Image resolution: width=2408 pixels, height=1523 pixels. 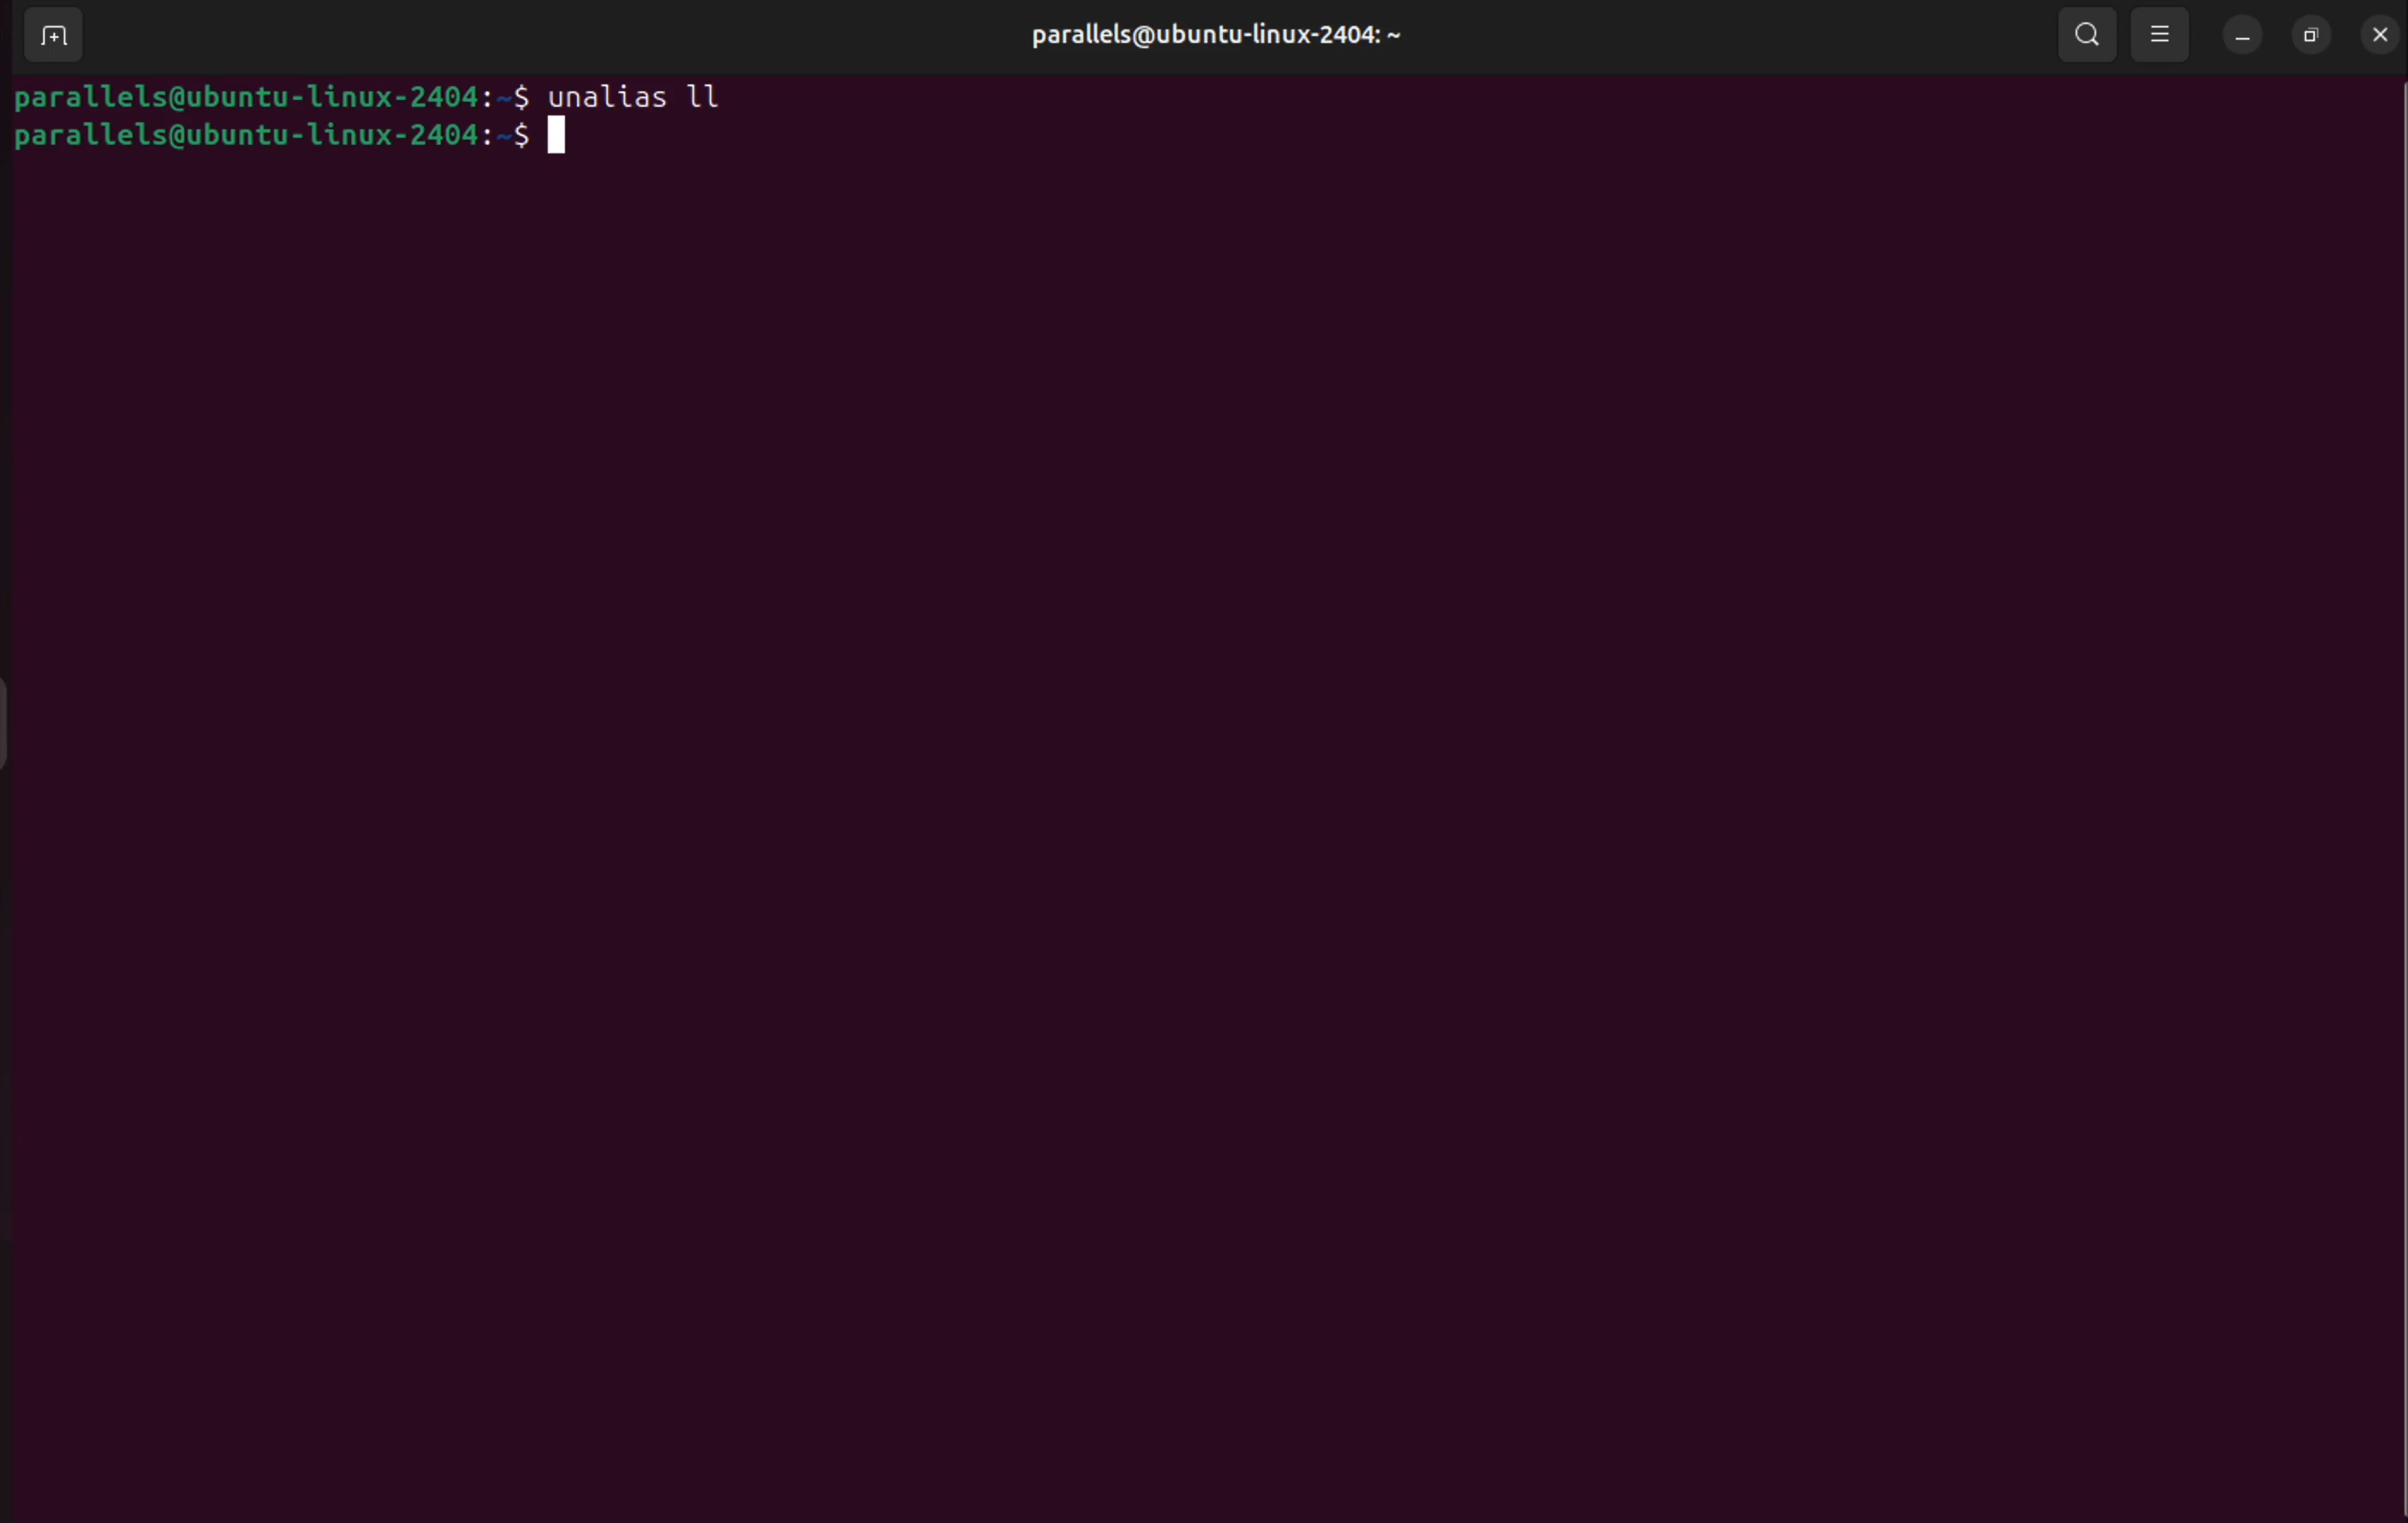 What do you see at coordinates (2162, 34) in the screenshot?
I see `view option` at bounding box center [2162, 34].